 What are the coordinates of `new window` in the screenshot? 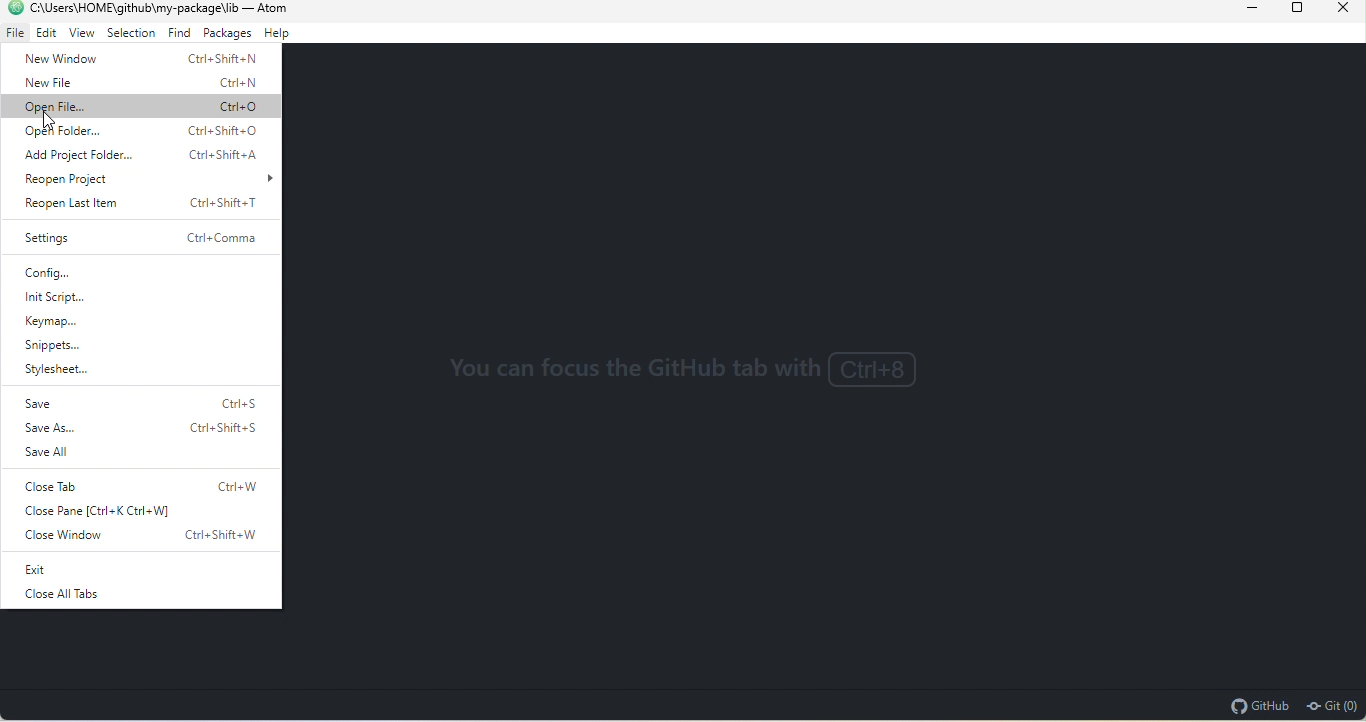 It's located at (140, 61).